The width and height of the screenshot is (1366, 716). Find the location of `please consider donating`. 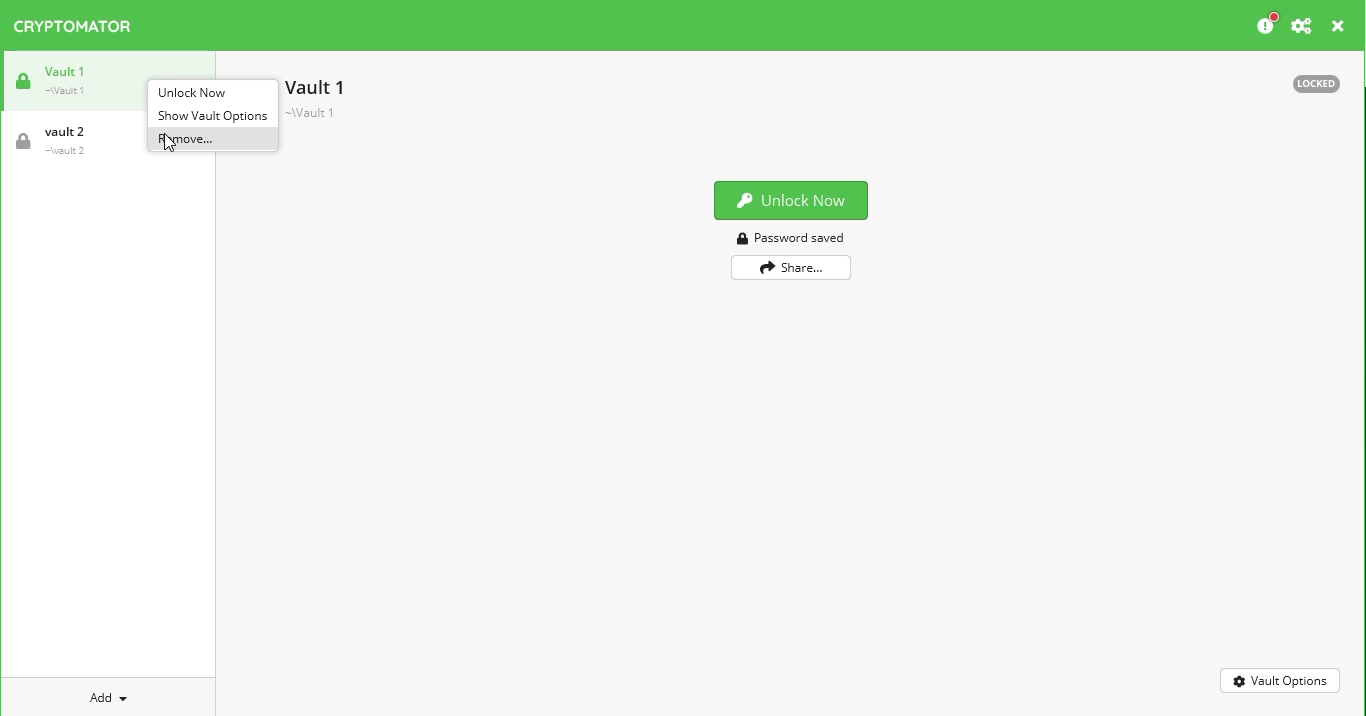

please consider donating is located at coordinates (1266, 24).